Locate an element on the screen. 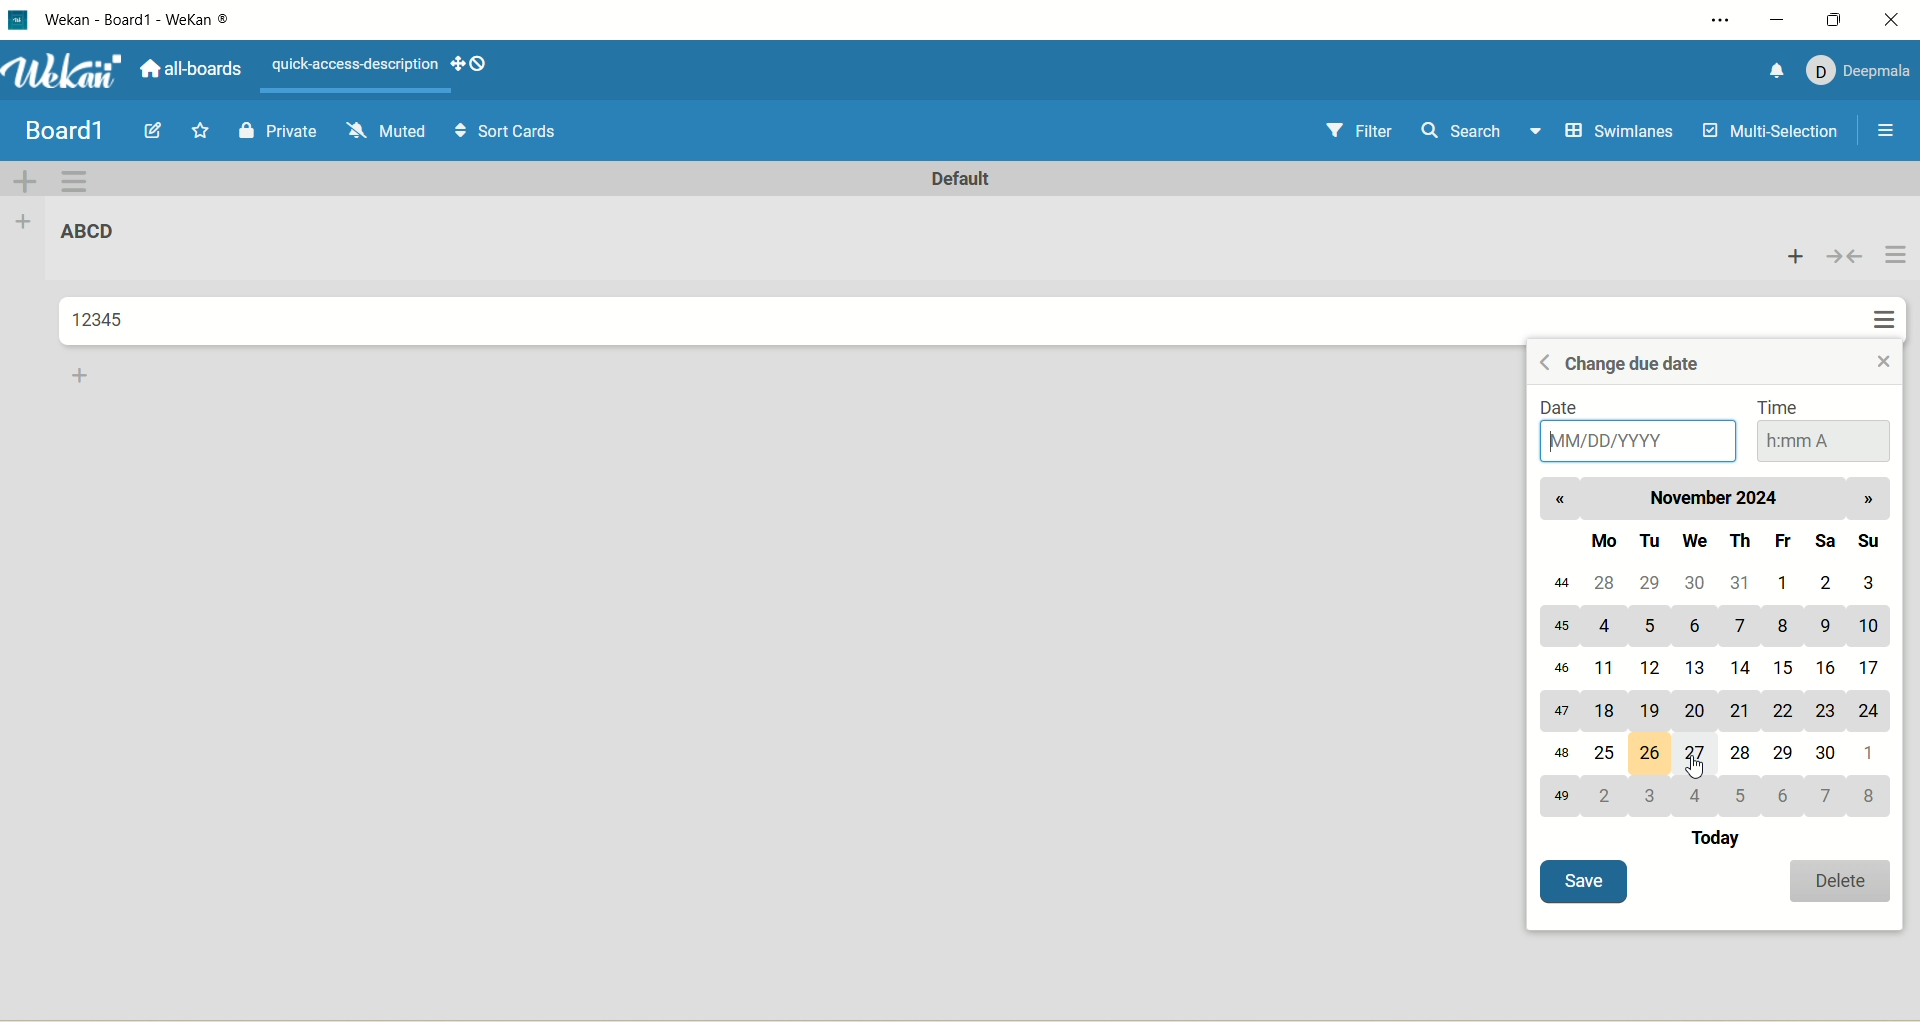 This screenshot has height=1022, width=1920. open/close sidebar is located at coordinates (1889, 134).